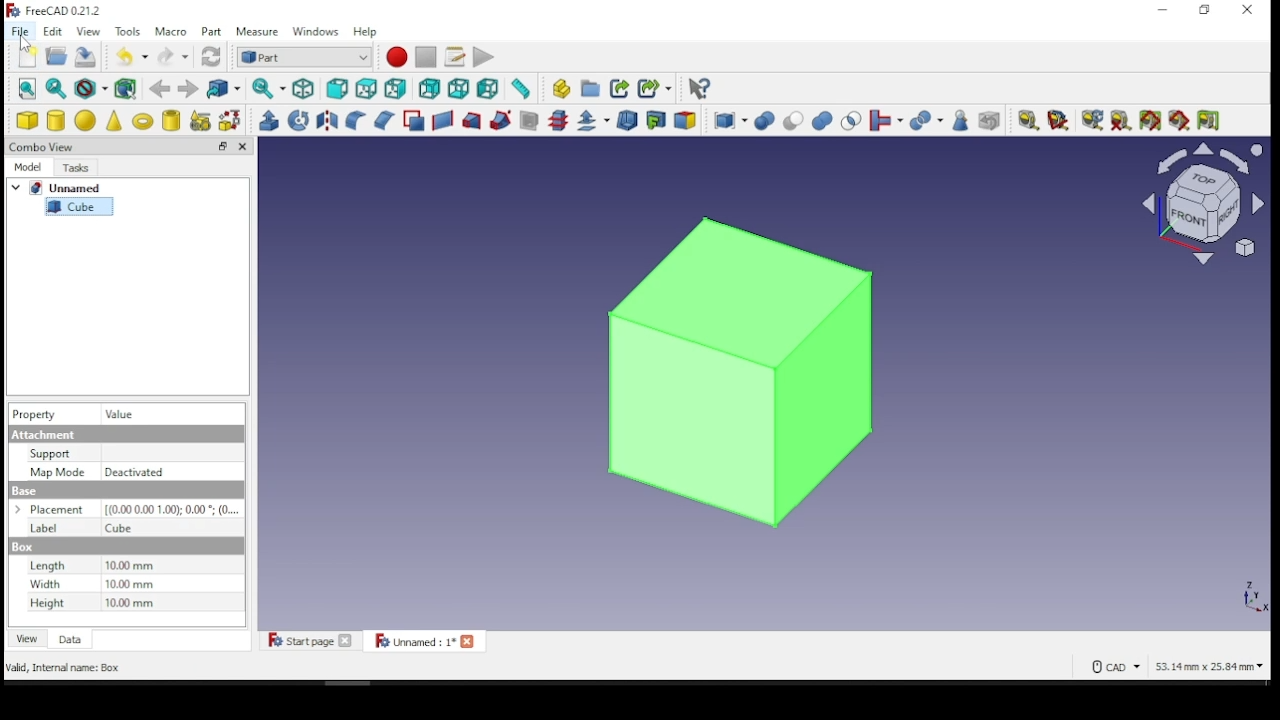 The image size is (1280, 720). What do you see at coordinates (1202, 206) in the screenshot?
I see `select view` at bounding box center [1202, 206].